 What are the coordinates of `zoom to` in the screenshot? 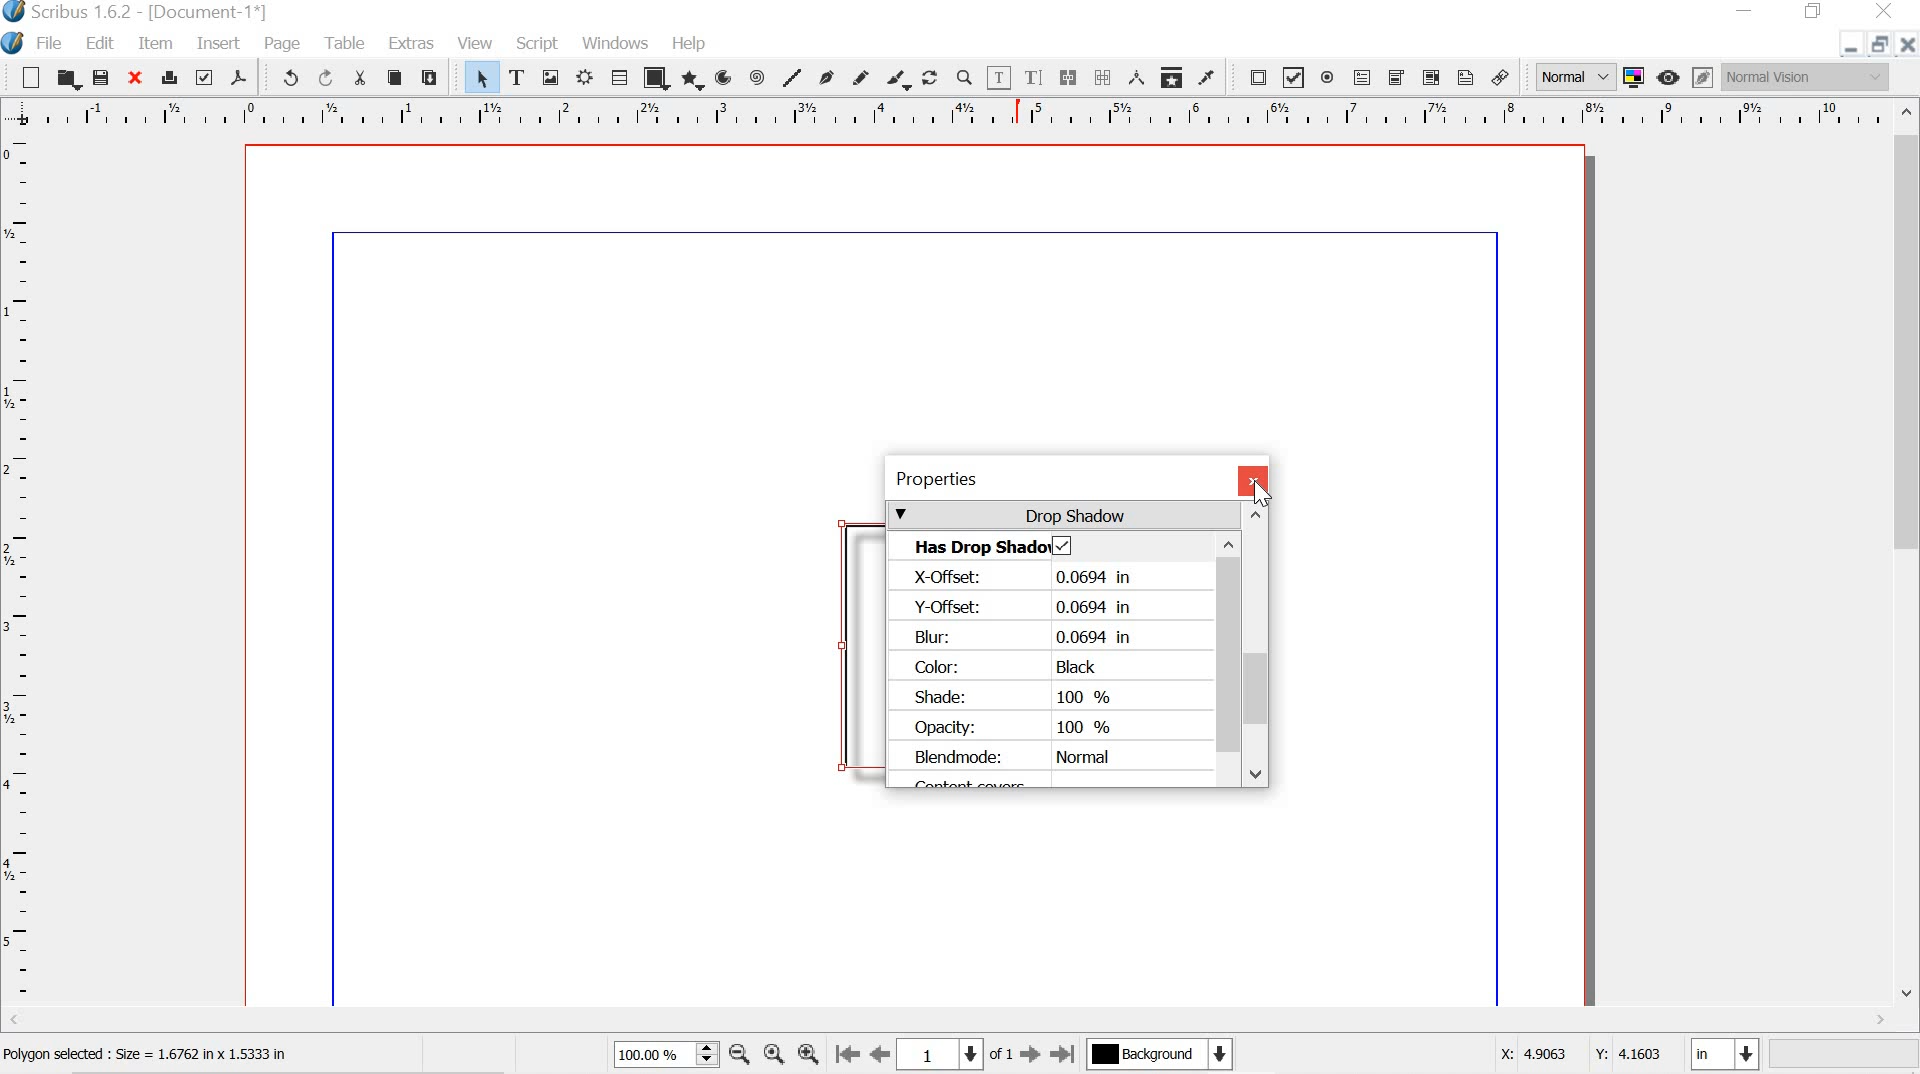 It's located at (777, 1056).